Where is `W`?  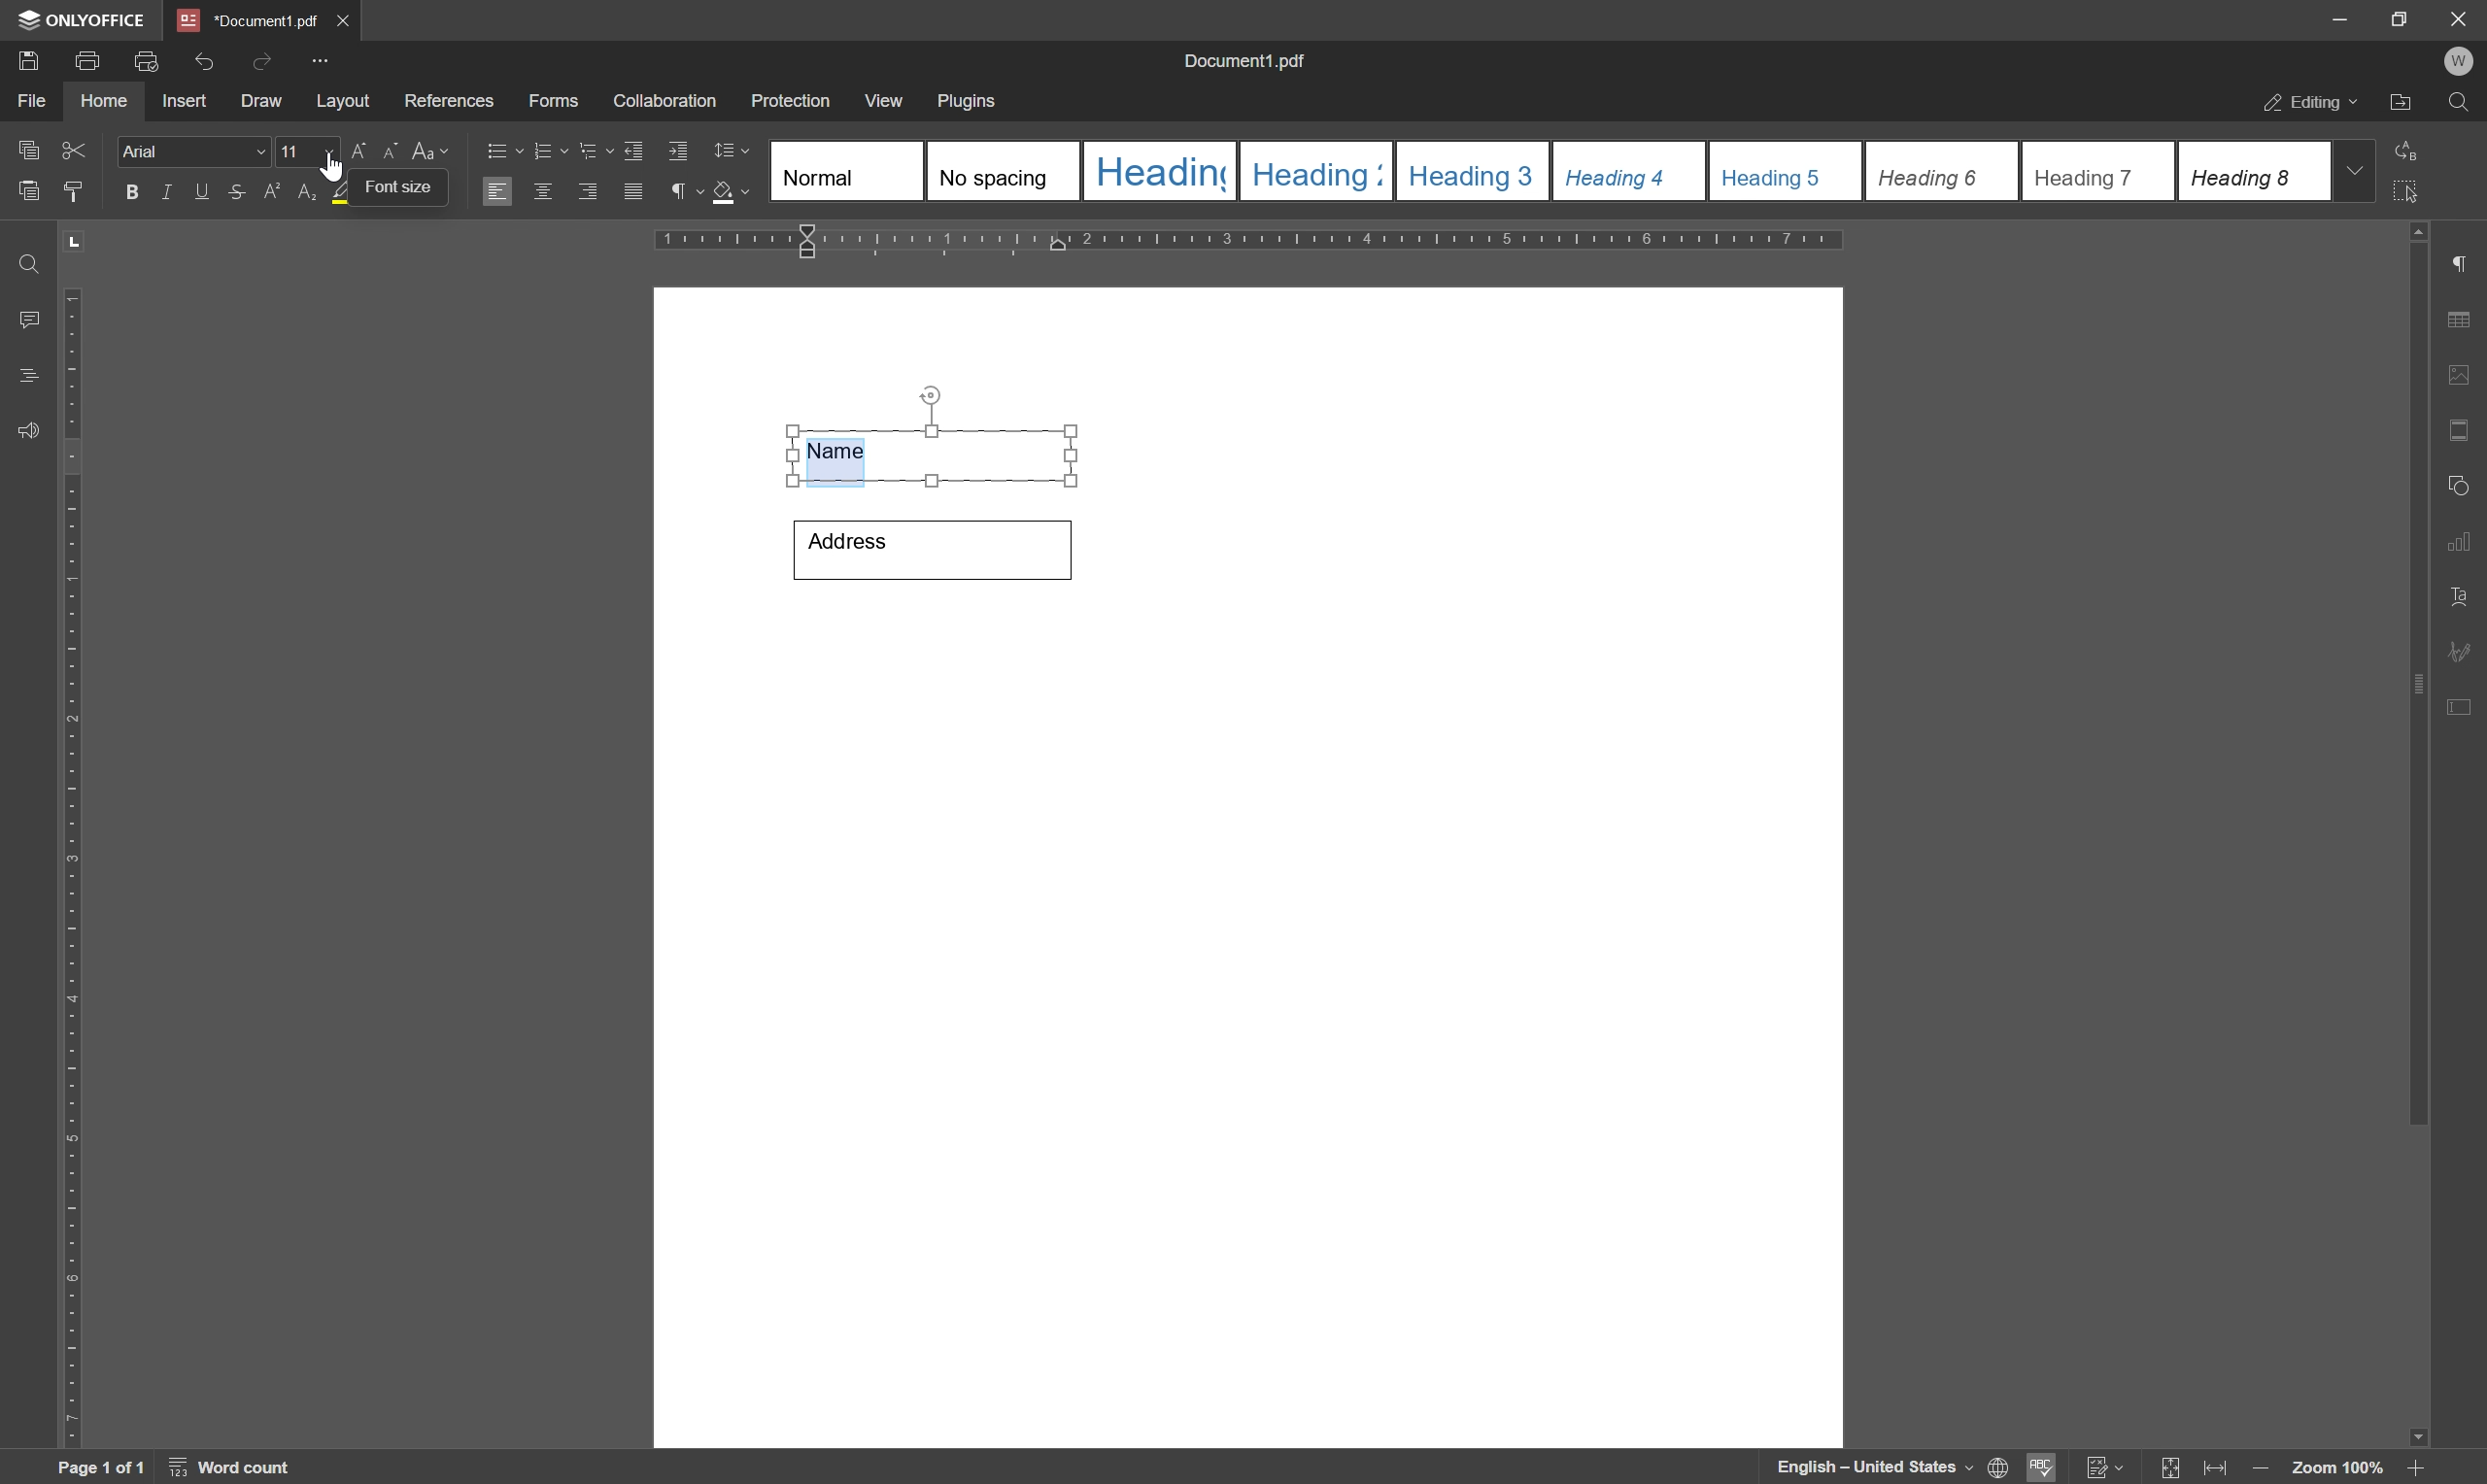 W is located at coordinates (2462, 61).